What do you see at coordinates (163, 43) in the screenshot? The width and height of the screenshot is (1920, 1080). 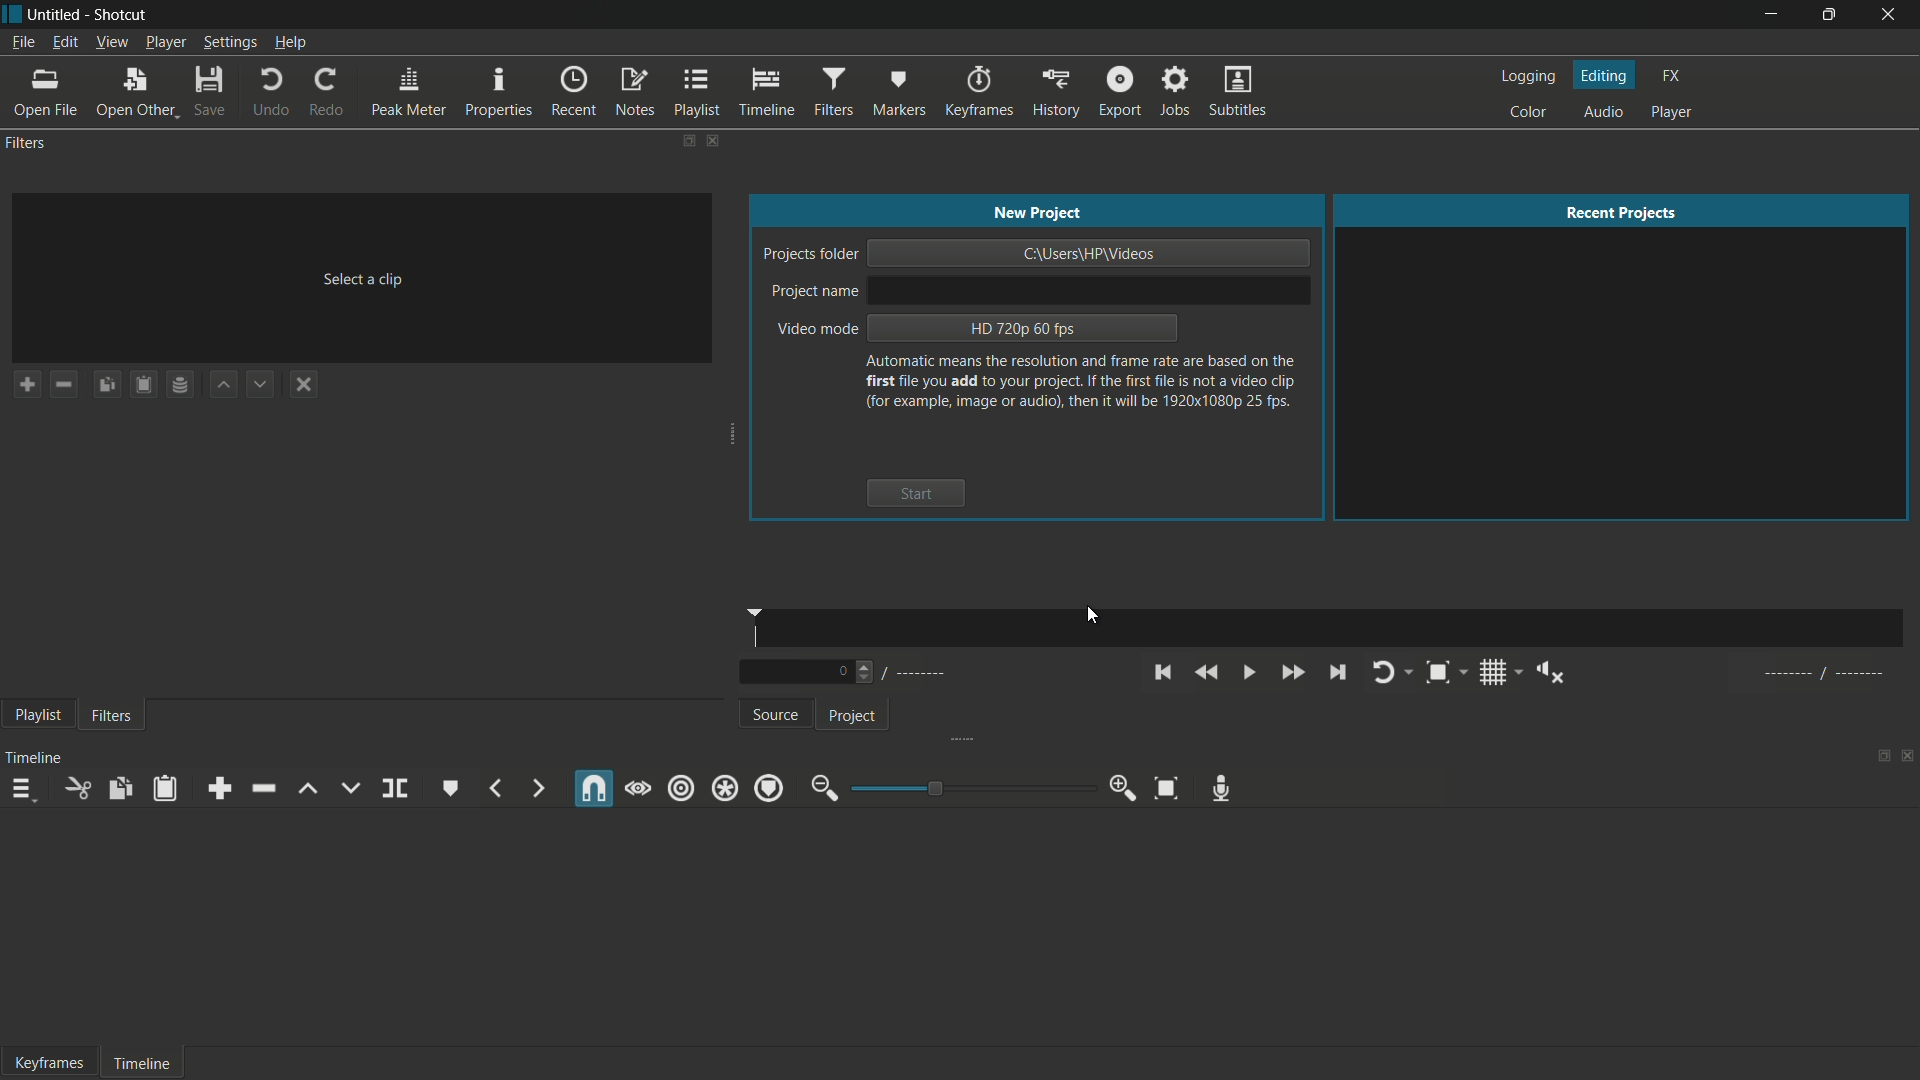 I see `player menu` at bounding box center [163, 43].